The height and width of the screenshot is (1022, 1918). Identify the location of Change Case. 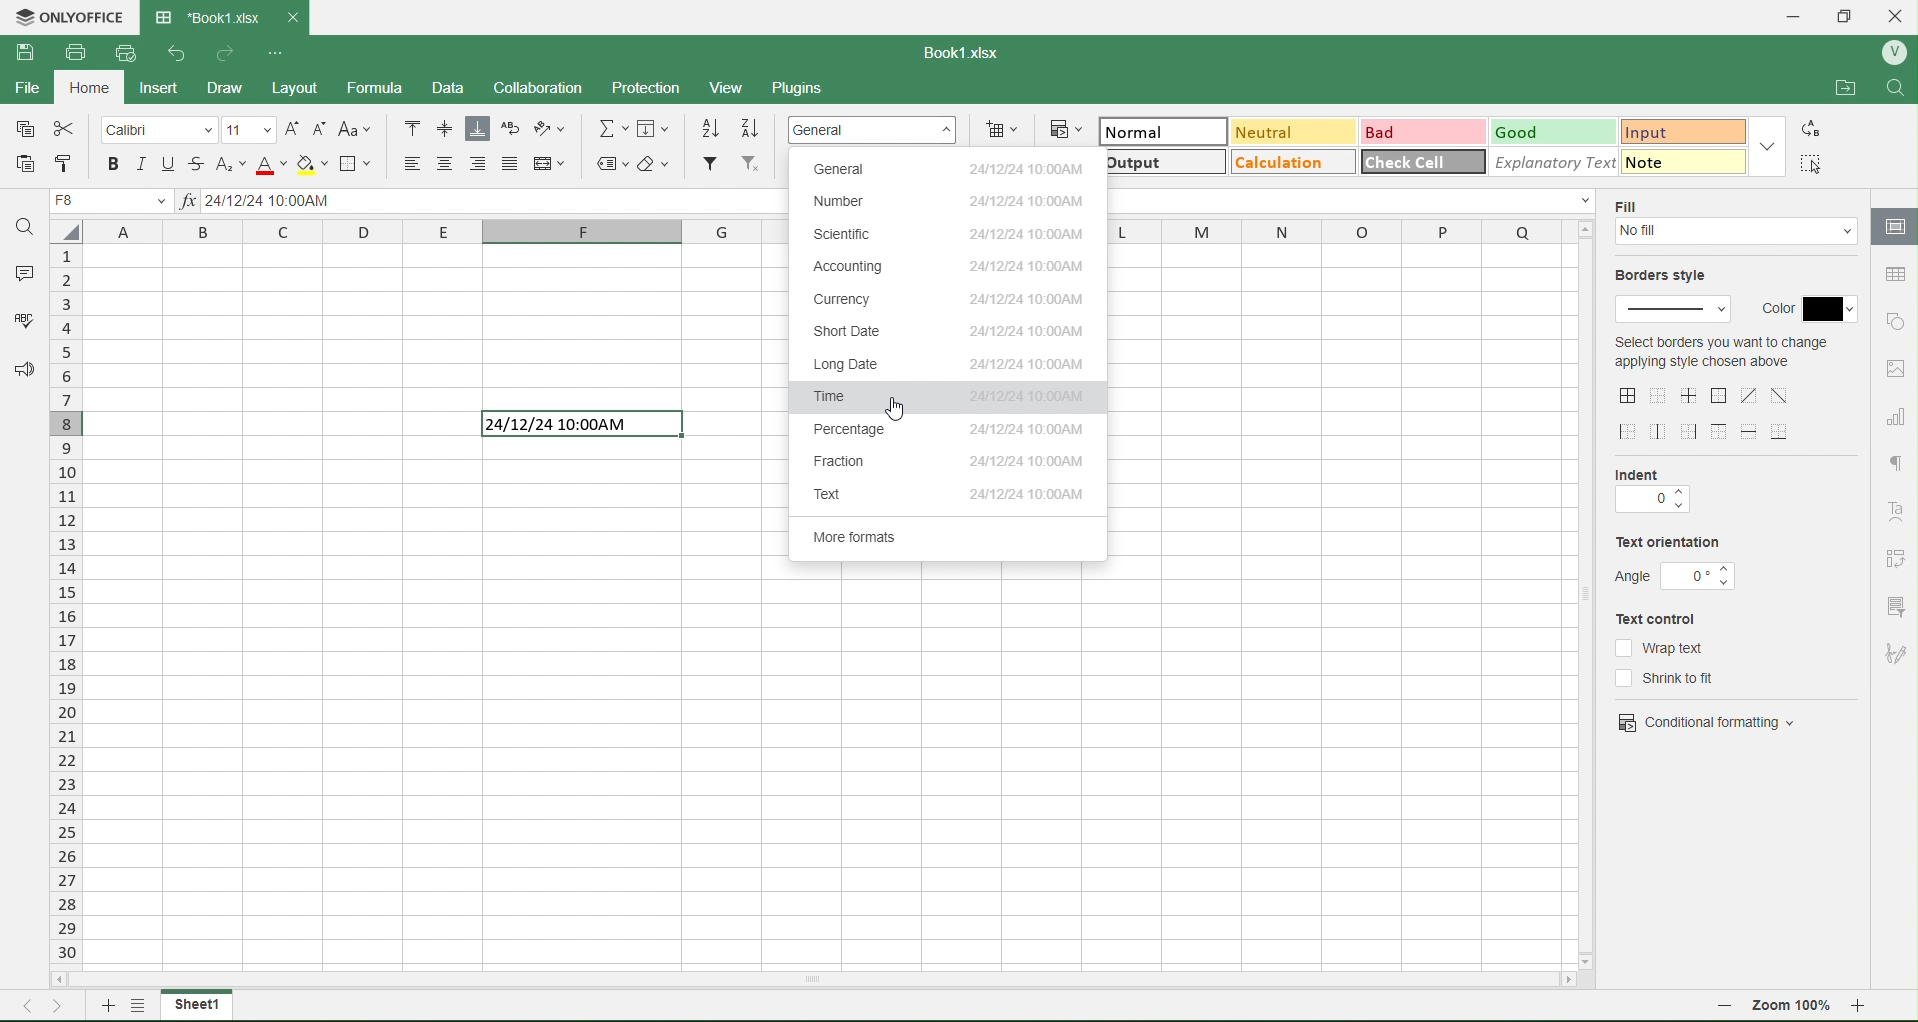
(358, 130).